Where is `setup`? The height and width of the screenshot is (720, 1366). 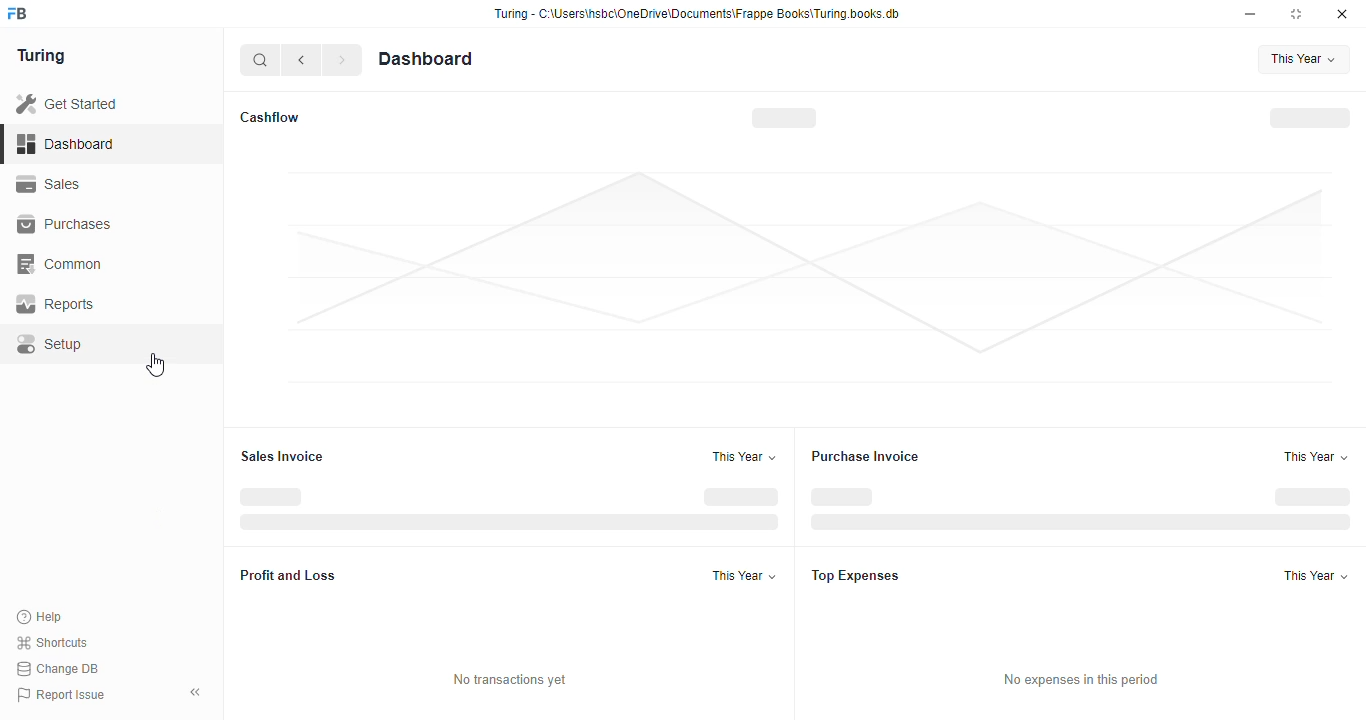
setup is located at coordinates (52, 344).